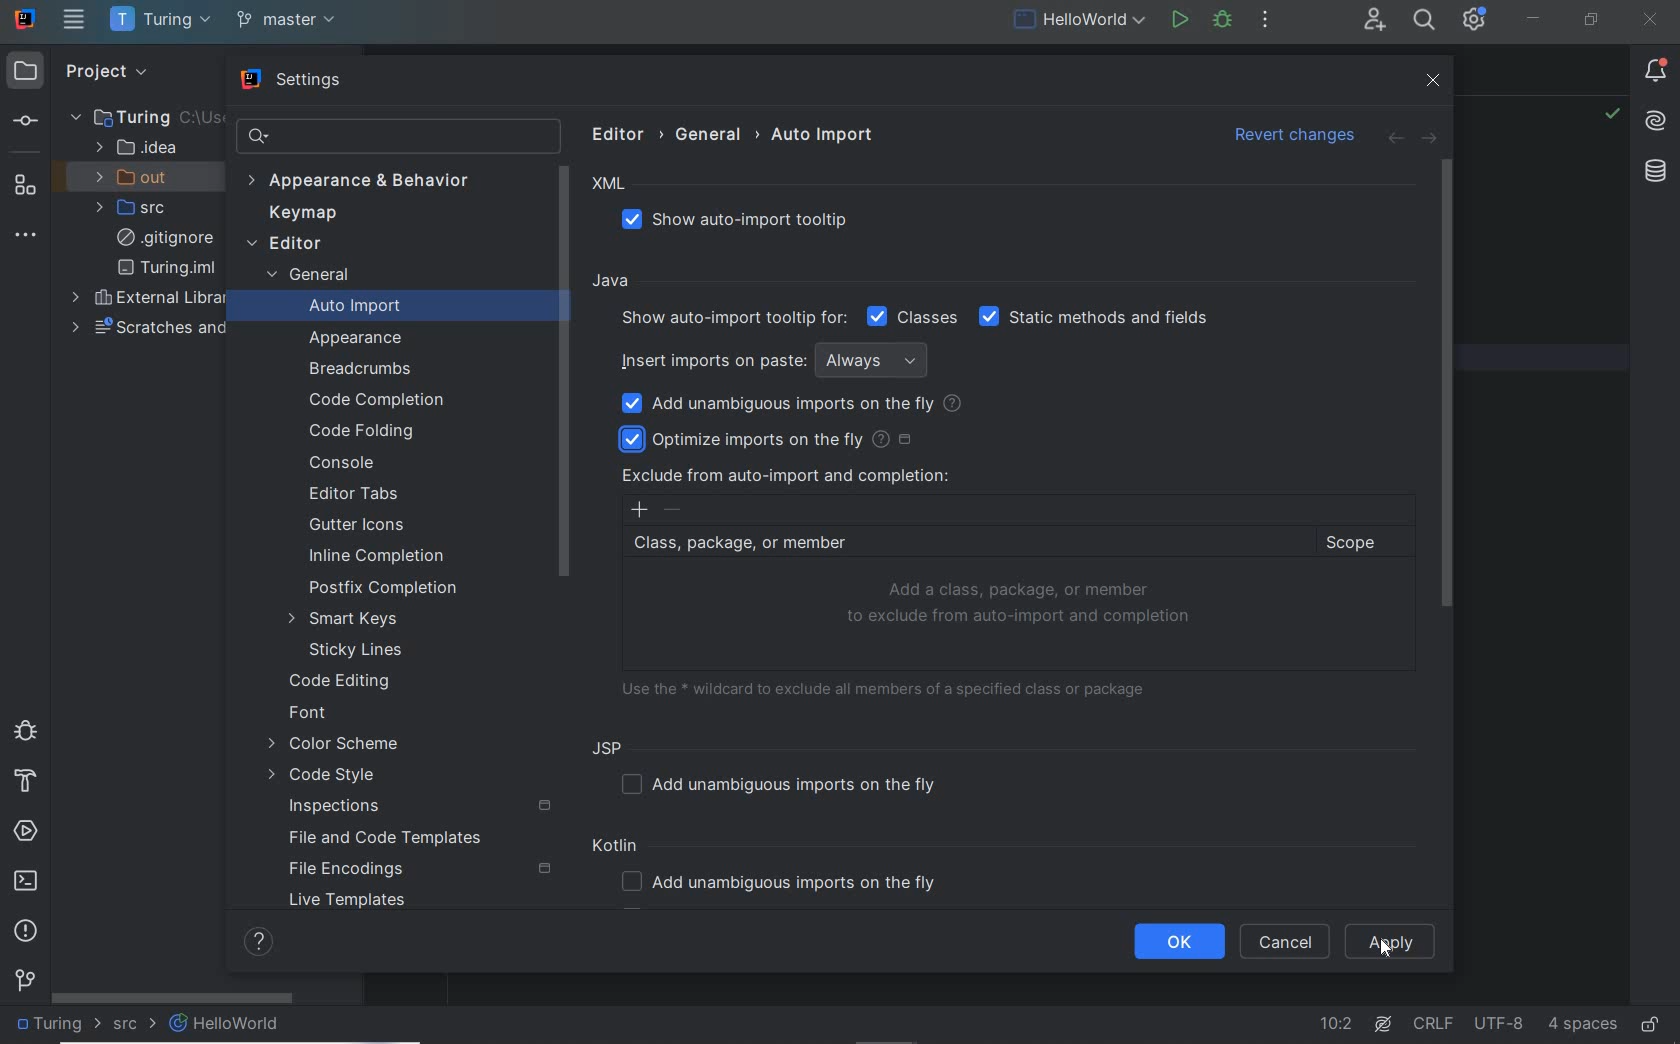 The image size is (1680, 1044). What do you see at coordinates (612, 747) in the screenshot?
I see `JSP` at bounding box center [612, 747].